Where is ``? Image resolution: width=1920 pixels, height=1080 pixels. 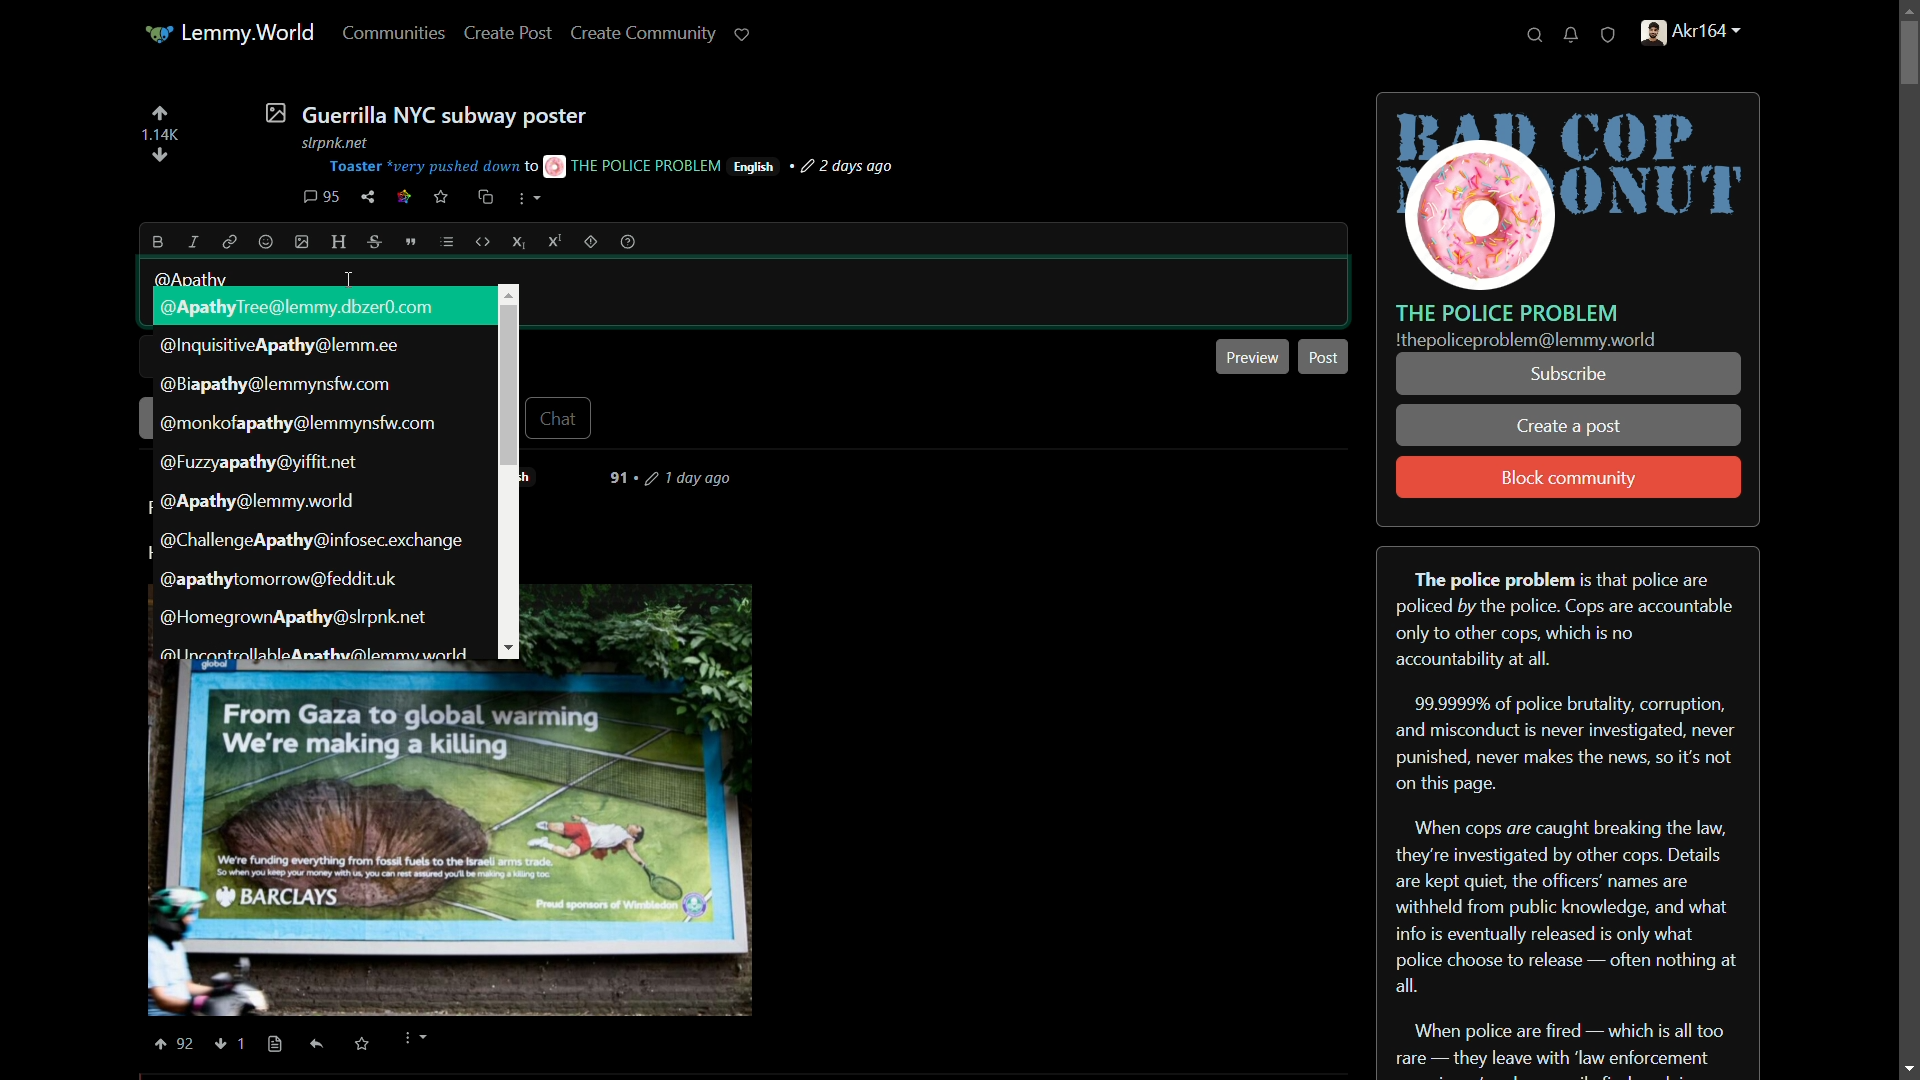
 is located at coordinates (249, 1041).